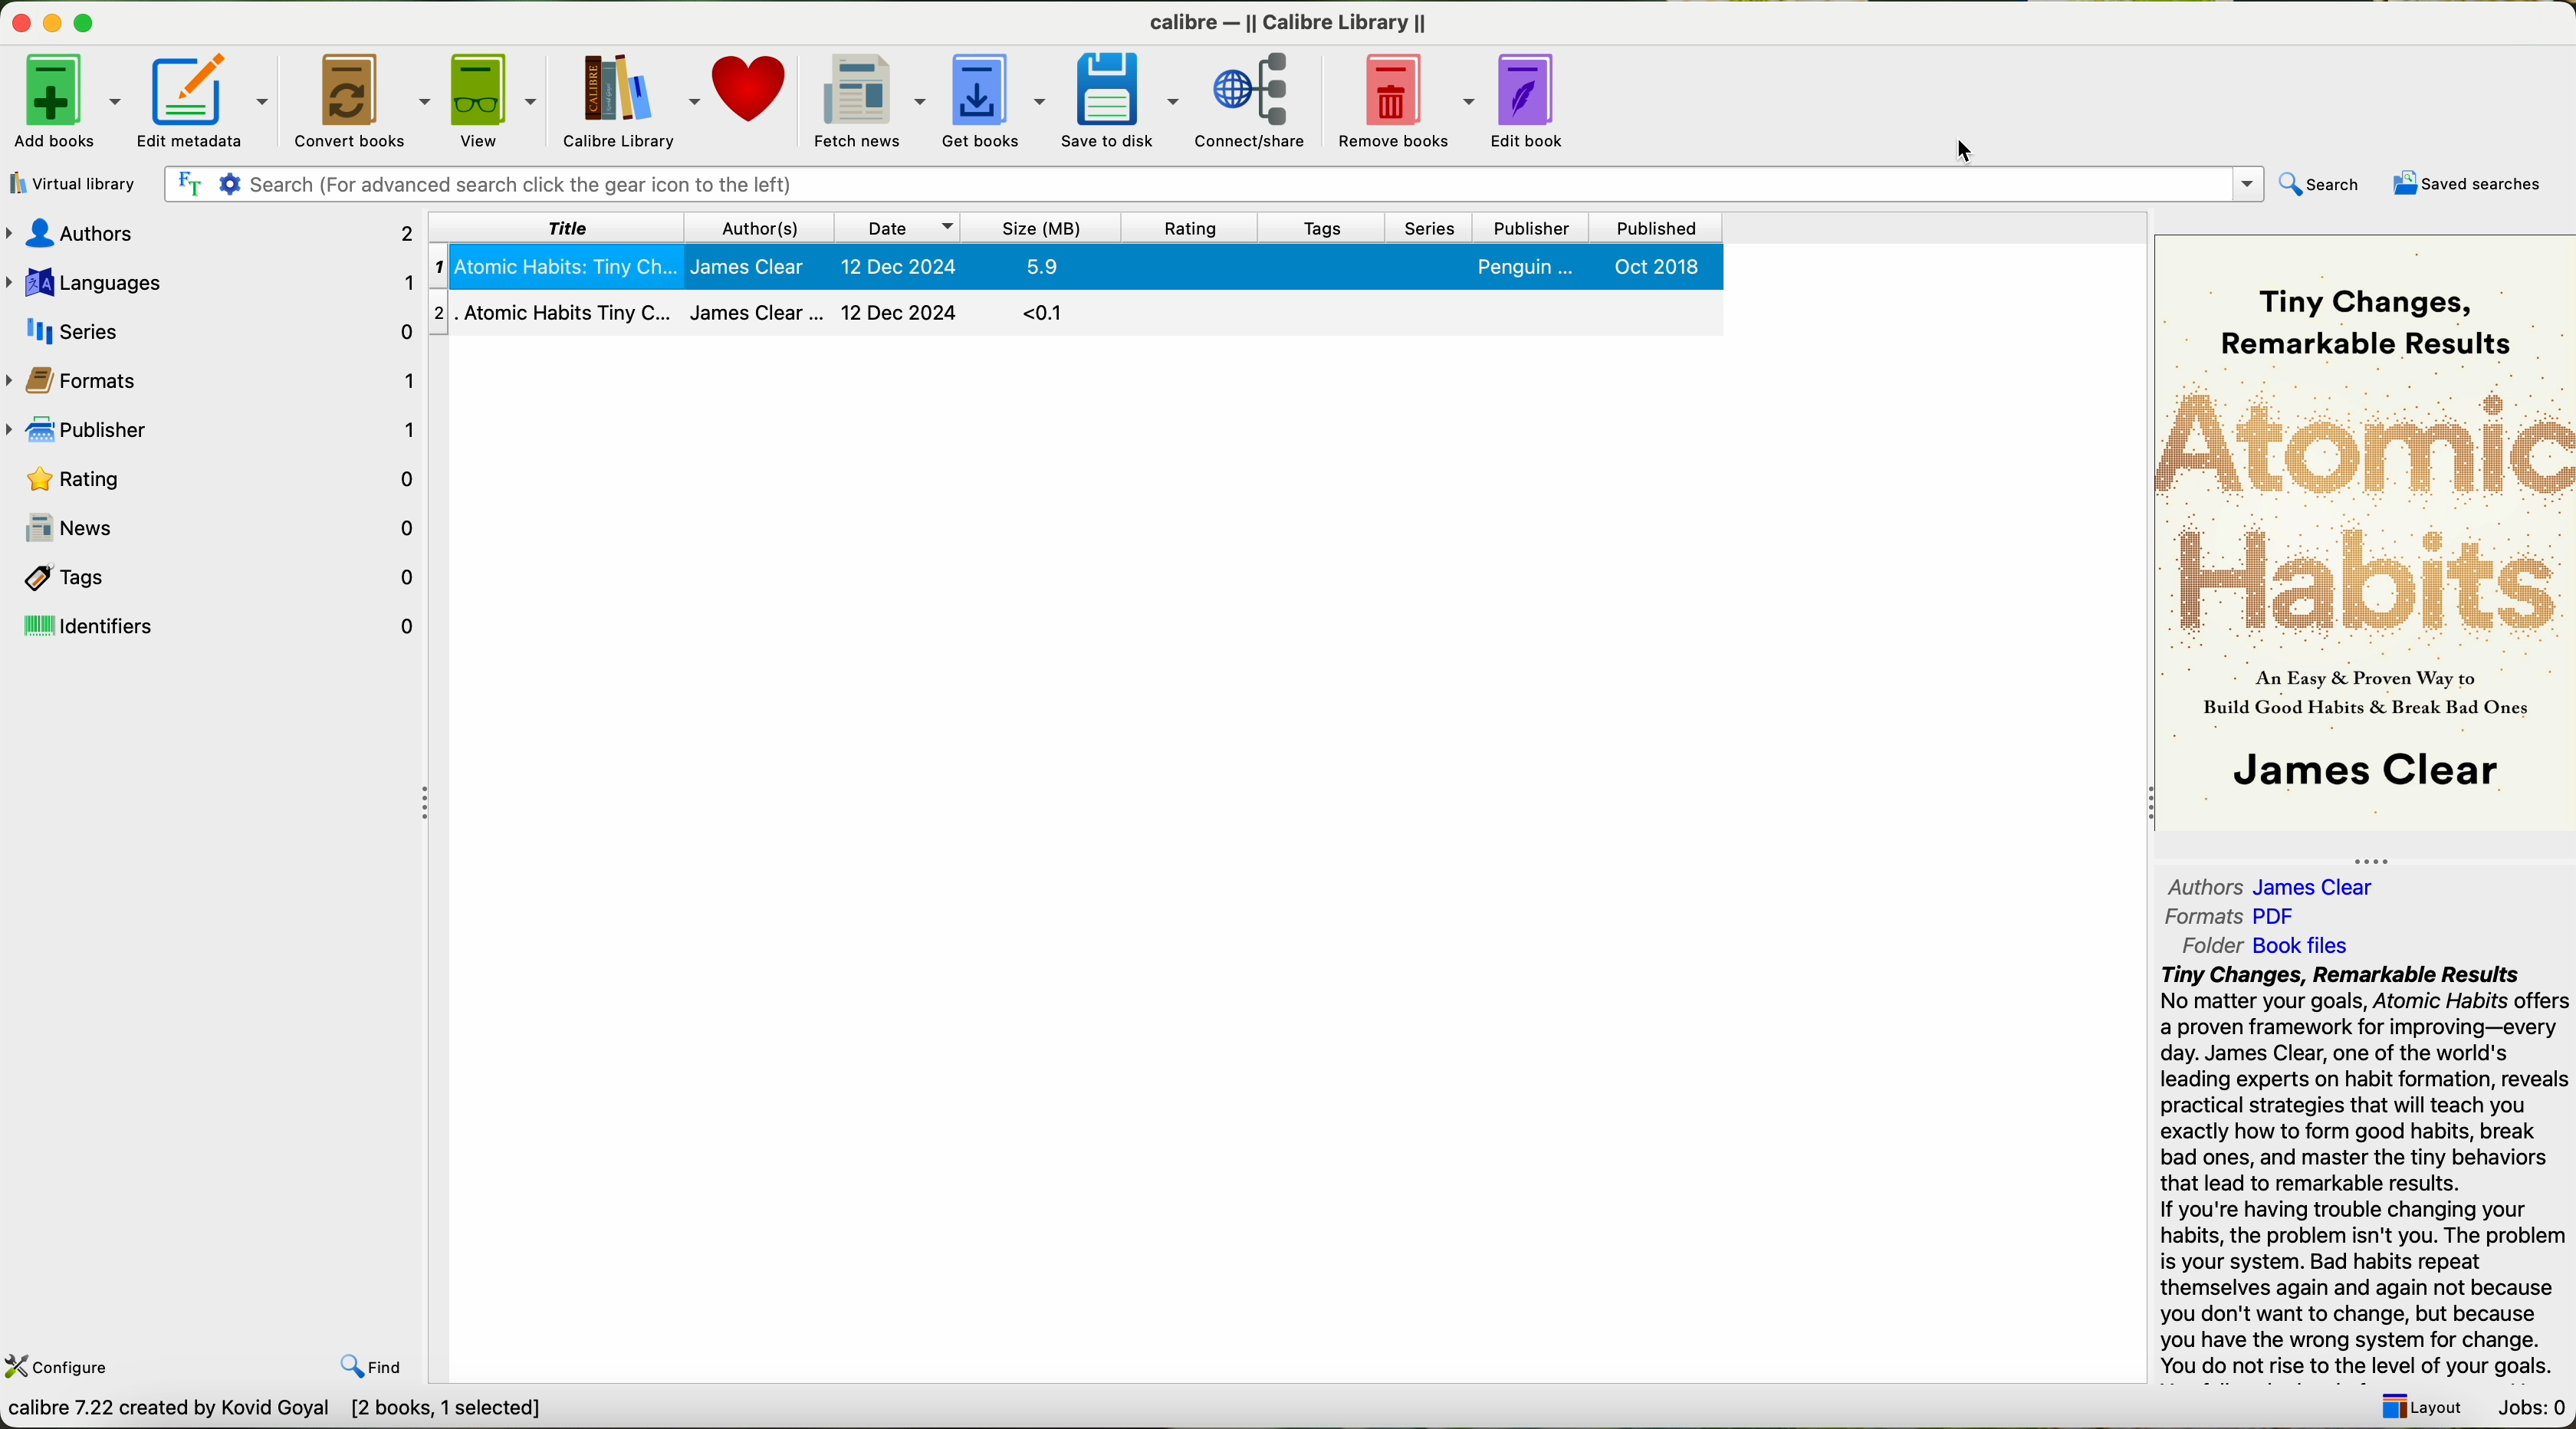 Image resolution: width=2576 pixels, height=1429 pixels. I want to click on date, so click(879, 224).